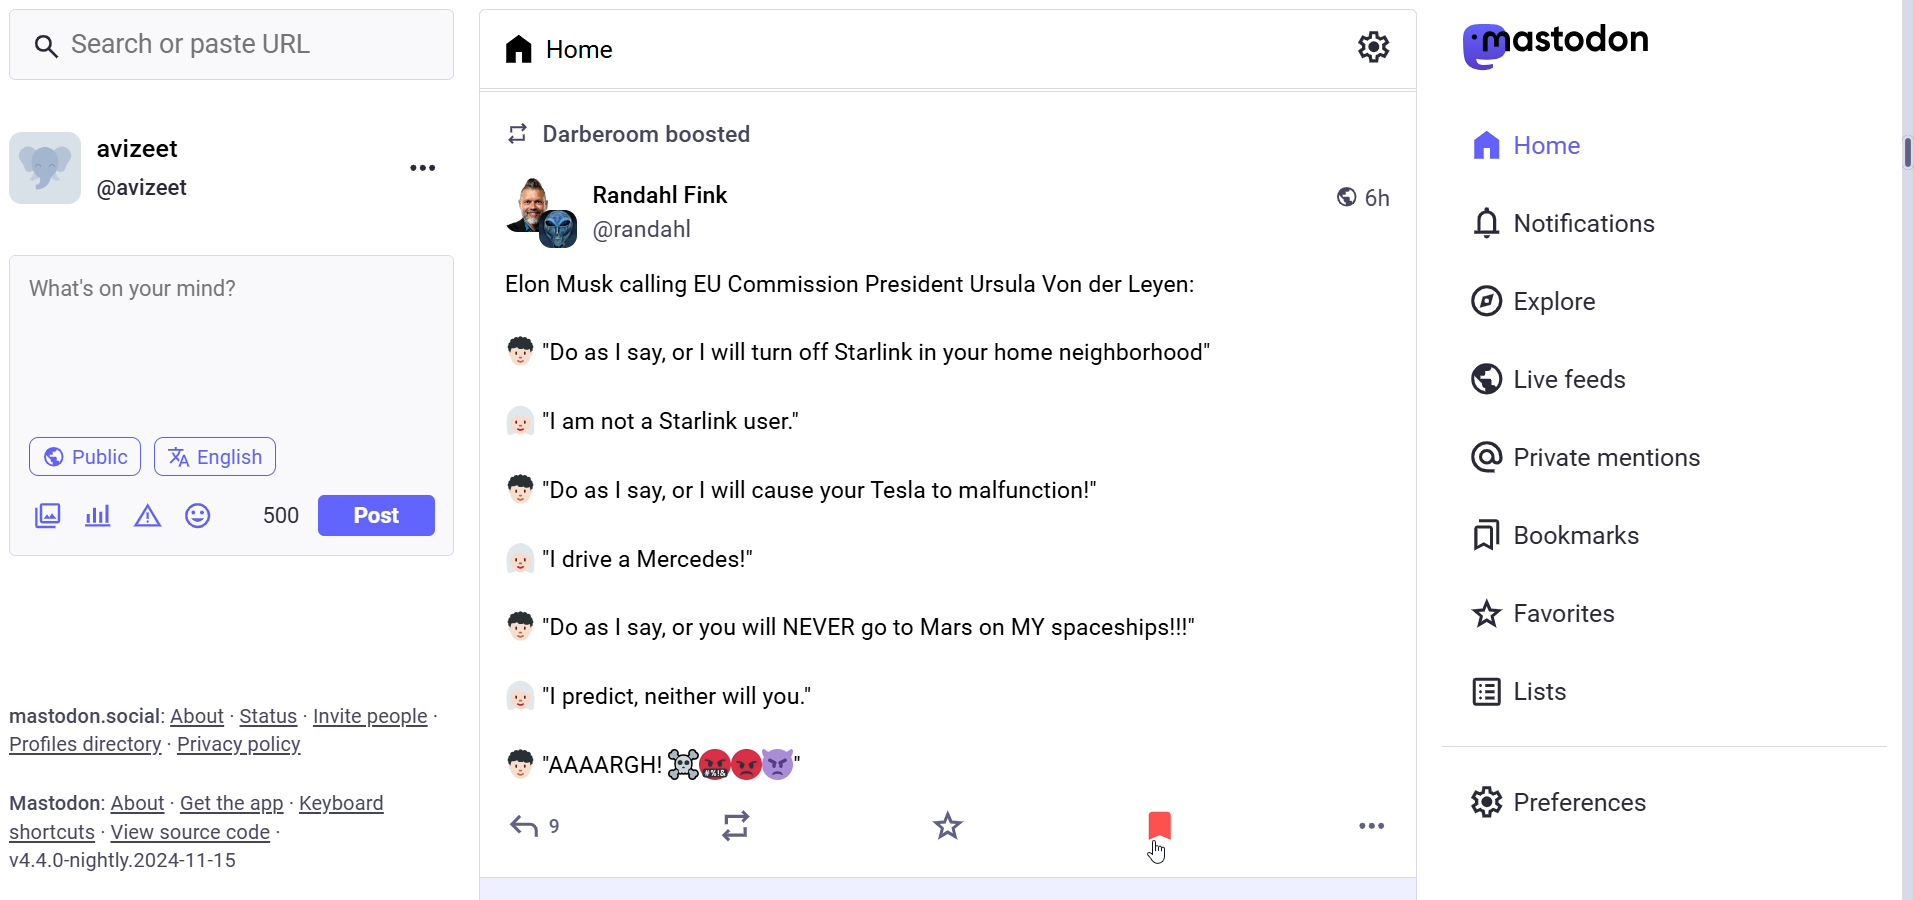 This screenshot has width=1914, height=900. Describe the element at coordinates (644, 134) in the screenshot. I see `2 Darberoom boosted` at that location.